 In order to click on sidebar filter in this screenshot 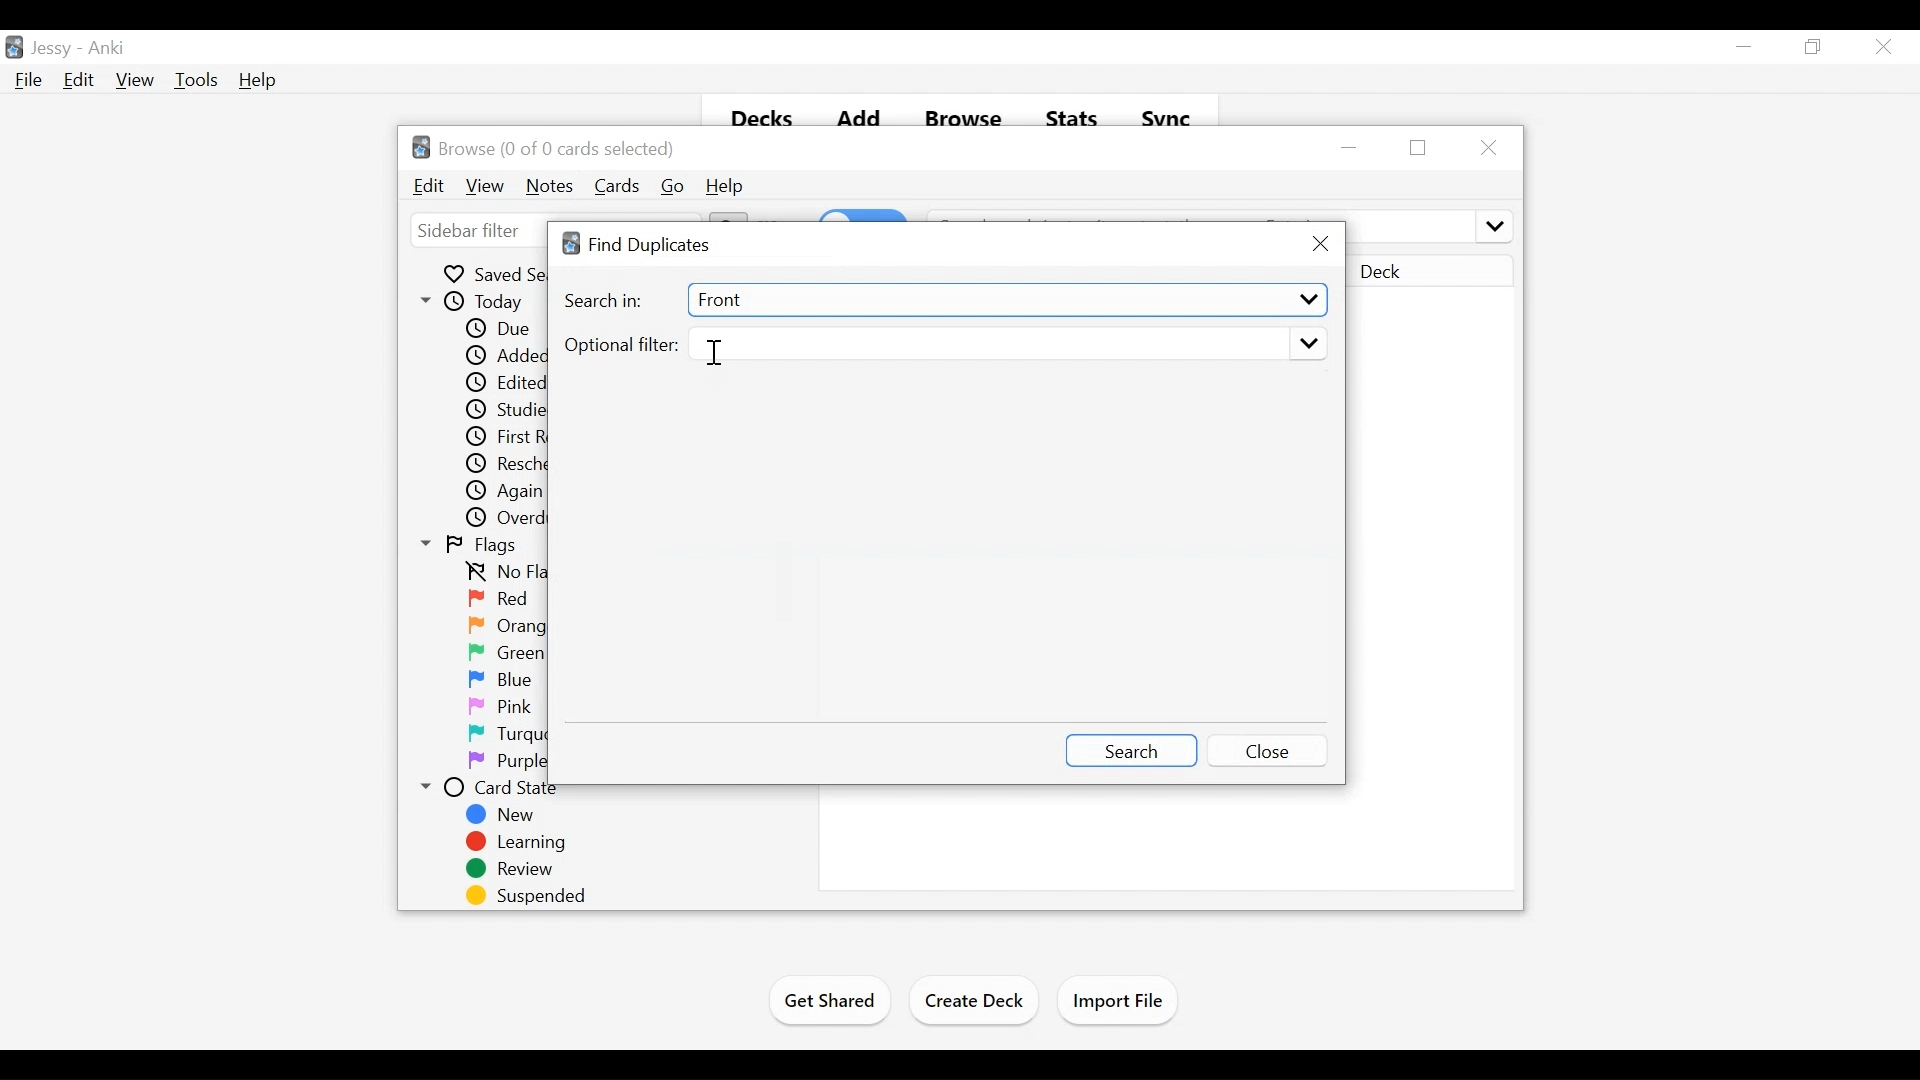, I will do `click(471, 232)`.